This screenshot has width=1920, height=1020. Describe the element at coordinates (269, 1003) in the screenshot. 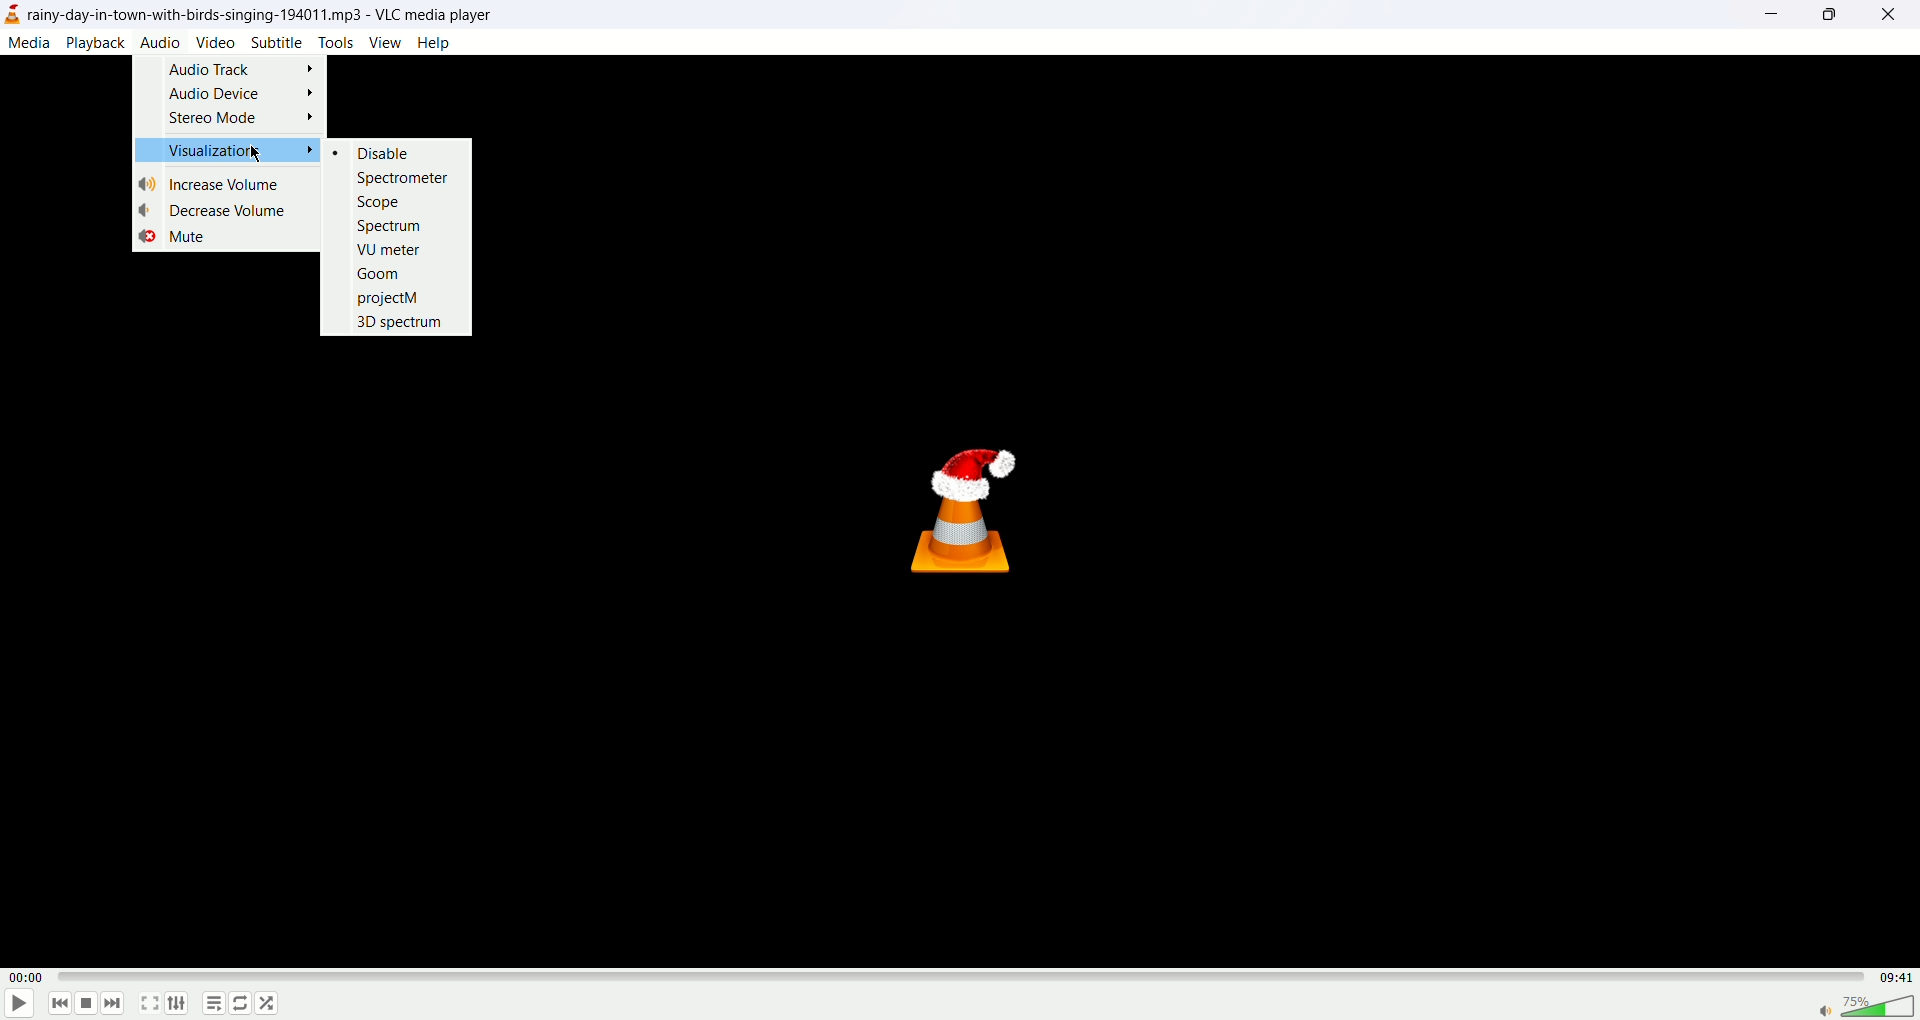

I see `shuffle` at that location.